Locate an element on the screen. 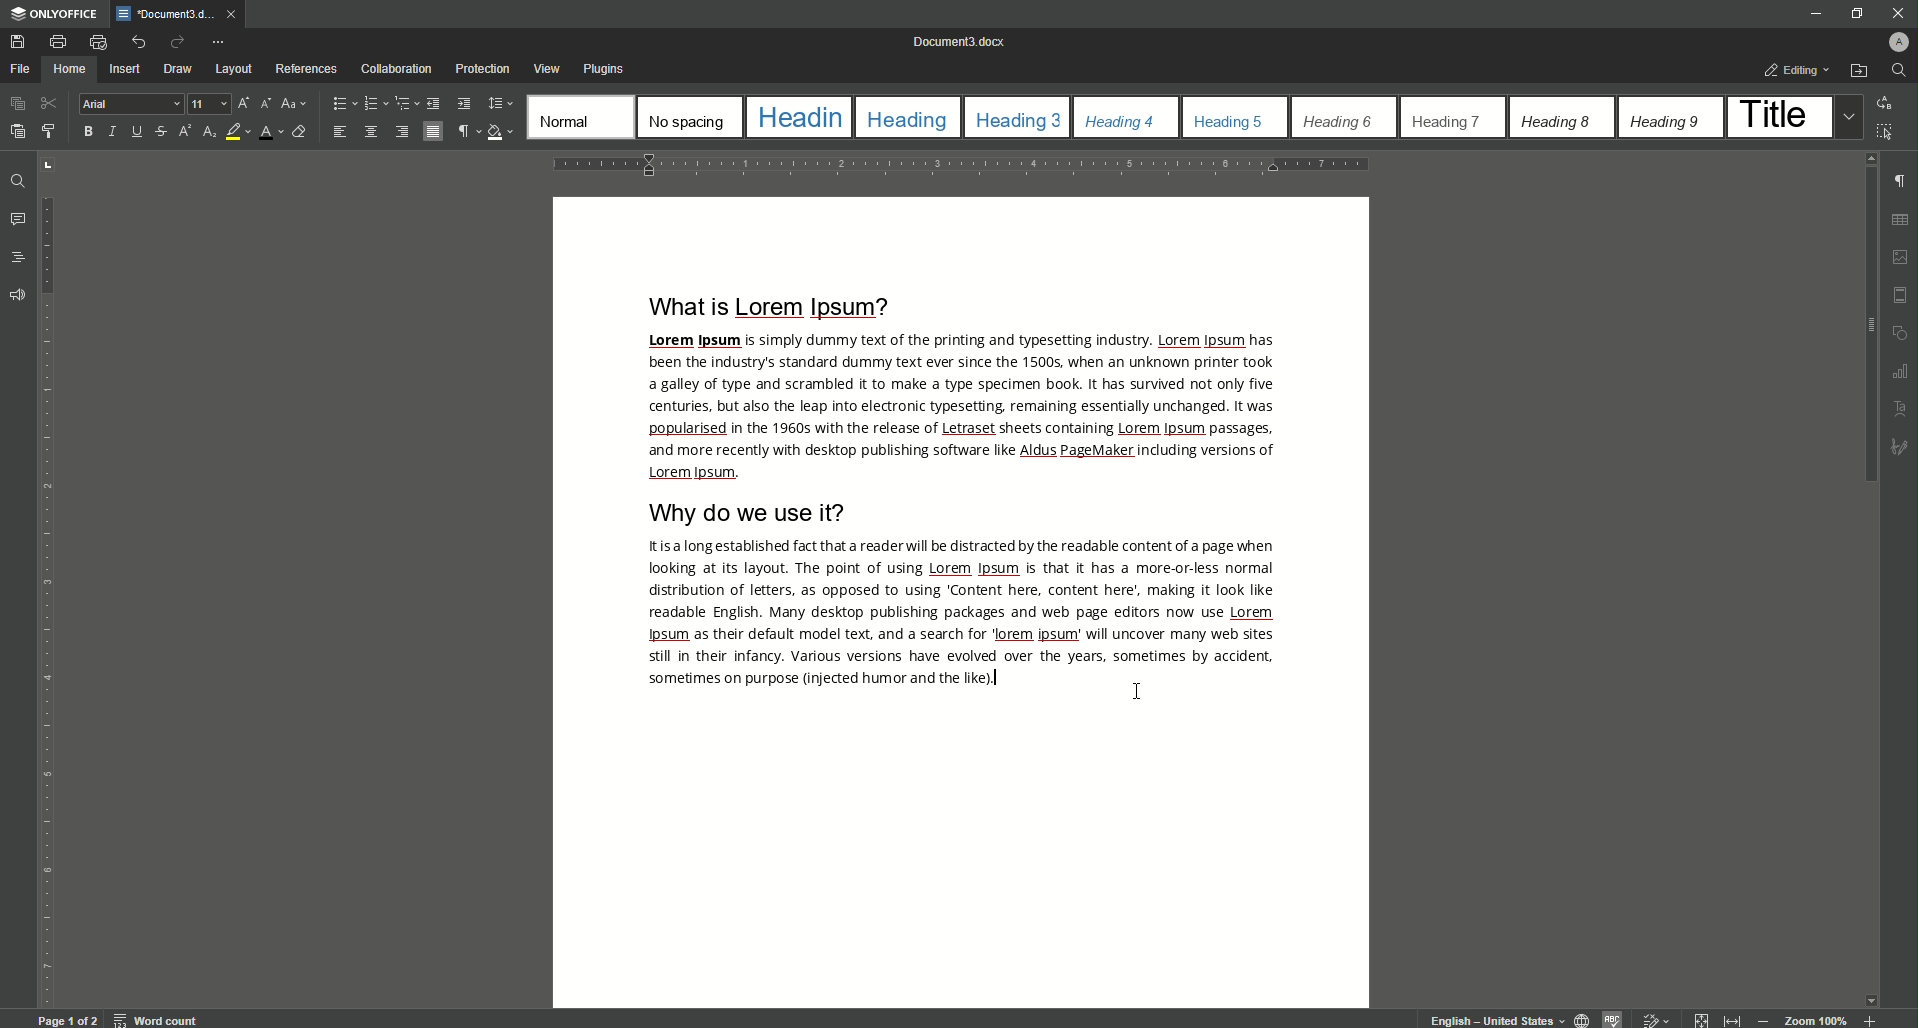  grid is located at coordinates (1901, 216).